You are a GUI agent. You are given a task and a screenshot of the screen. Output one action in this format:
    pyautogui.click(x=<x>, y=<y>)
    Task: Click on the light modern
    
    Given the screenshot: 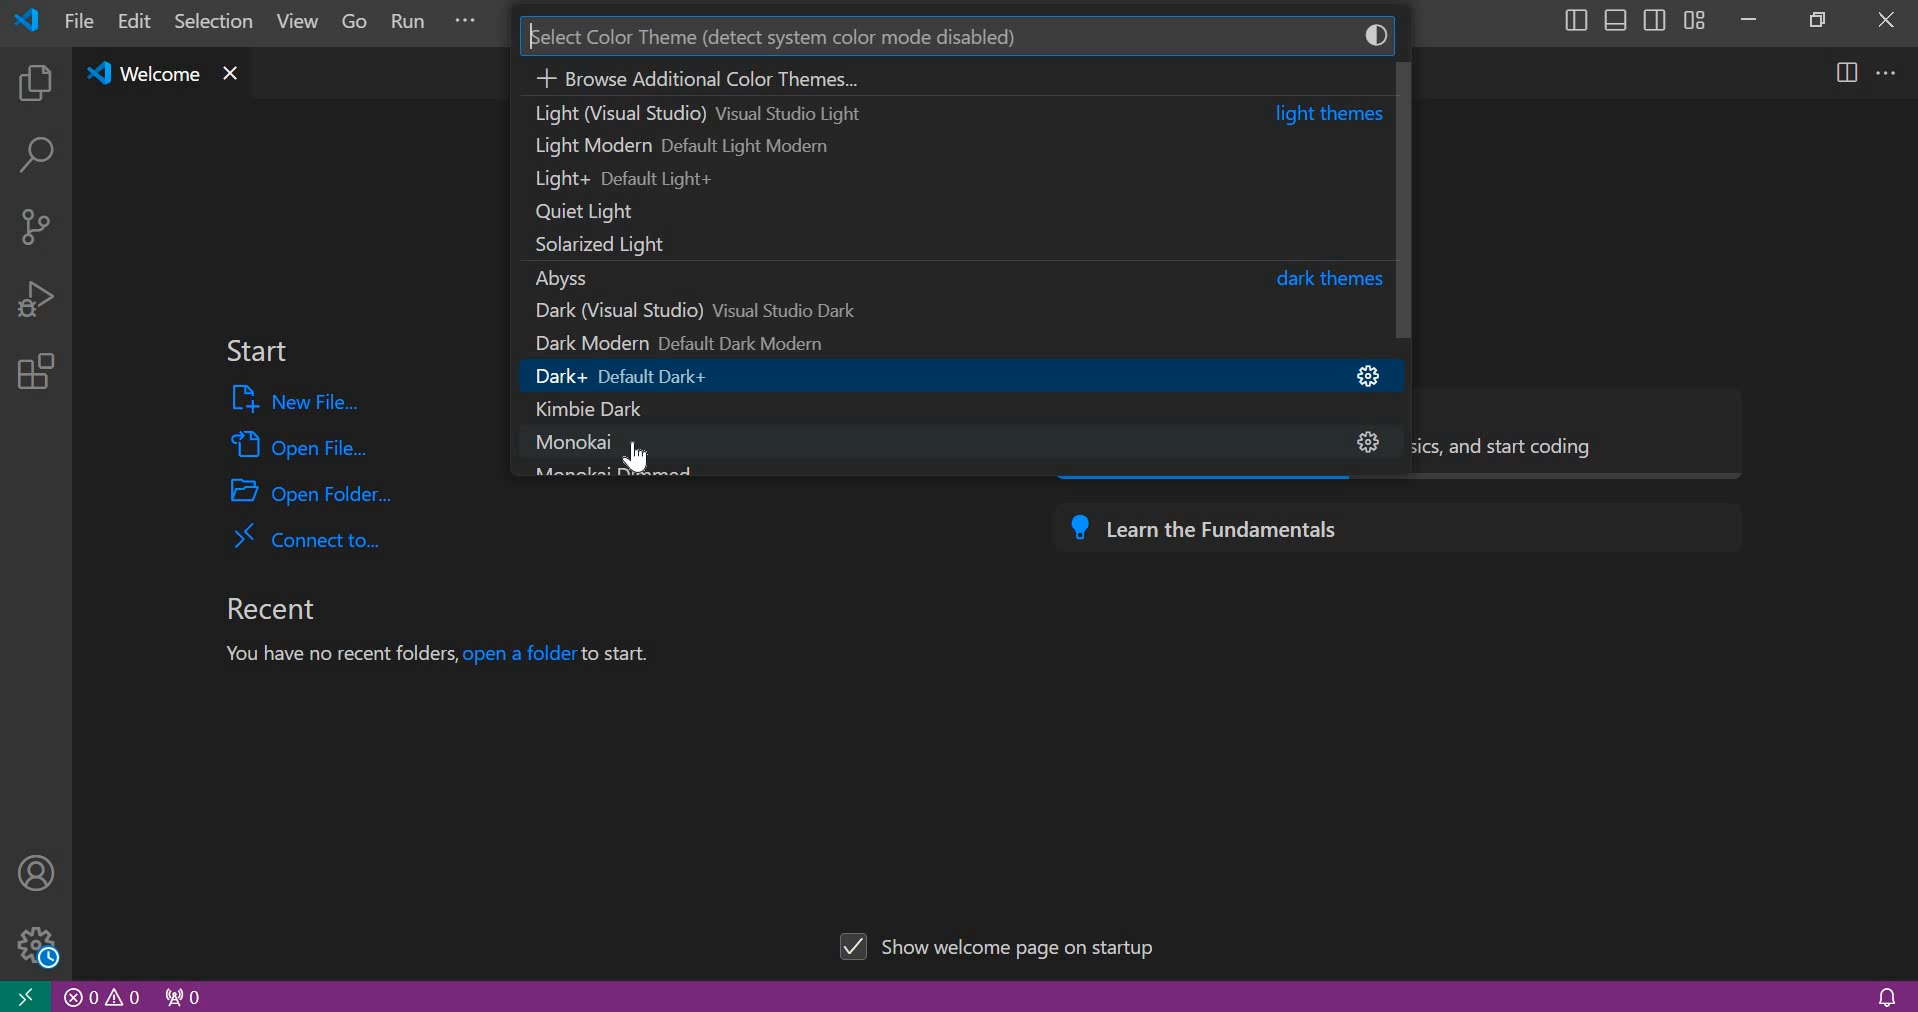 What is the action you would take?
    pyautogui.click(x=948, y=144)
    